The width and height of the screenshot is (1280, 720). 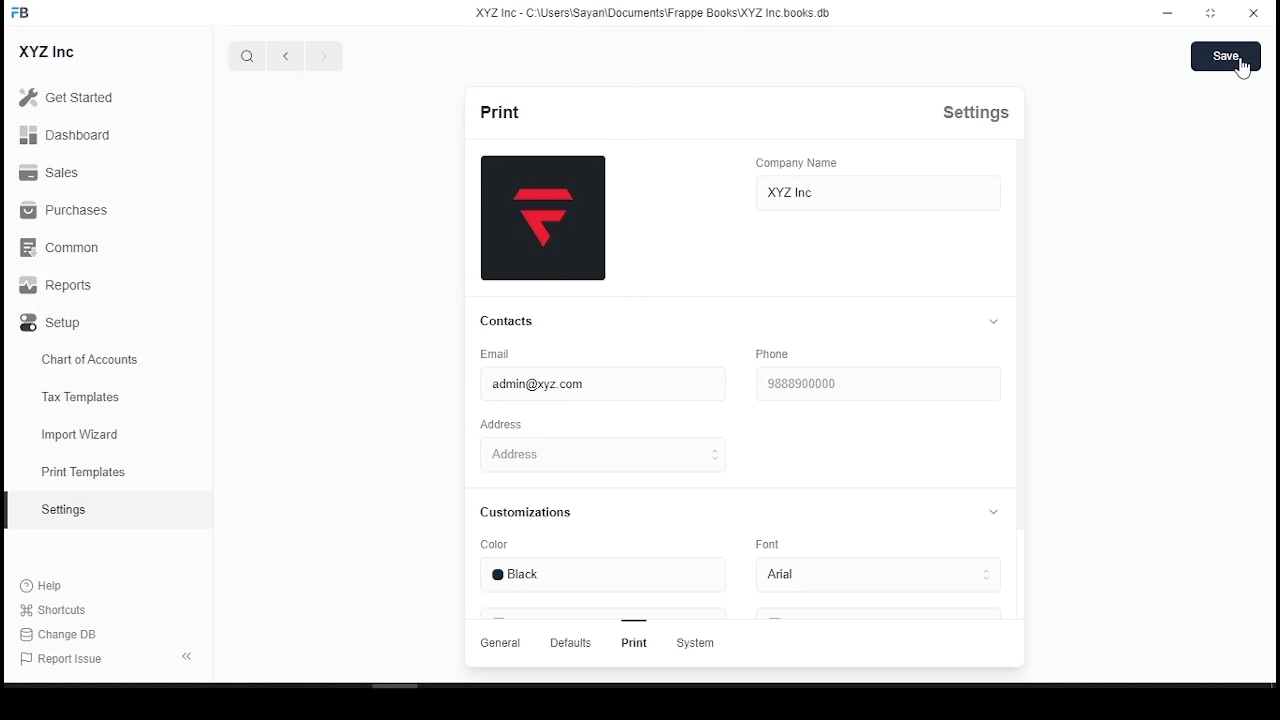 I want to click on System, so click(x=710, y=643).